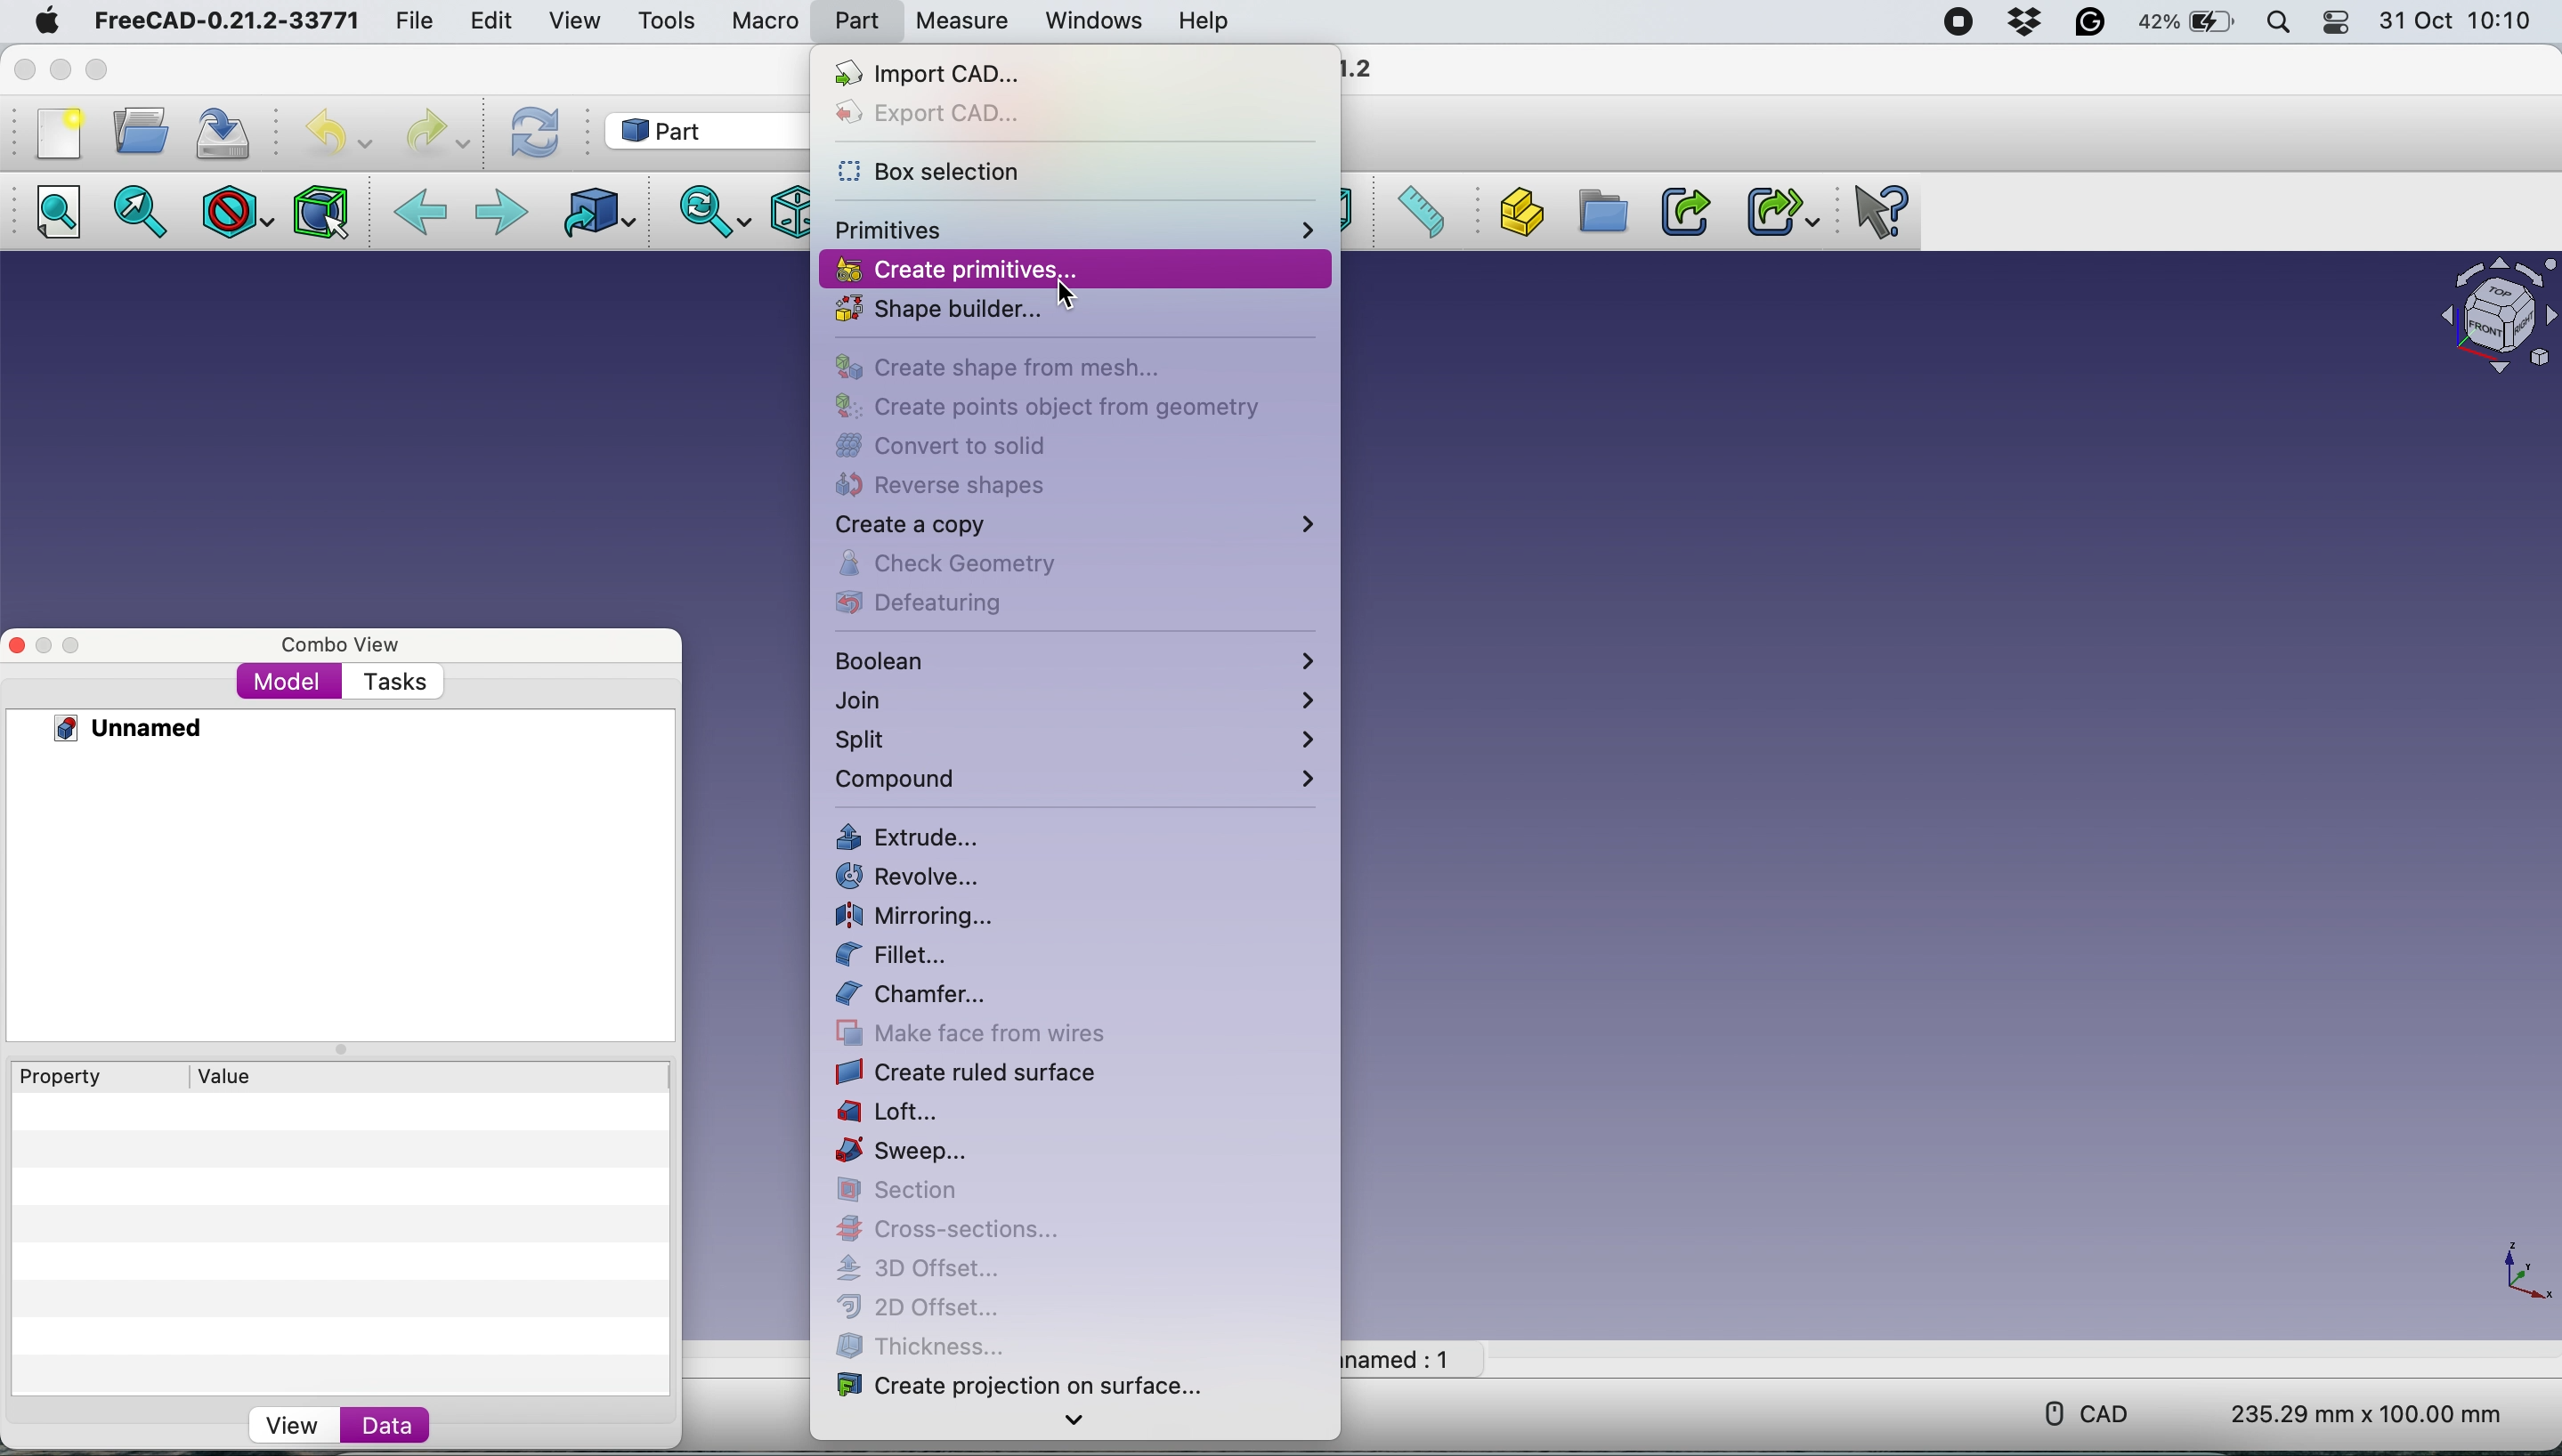 This screenshot has width=2562, height=1456. I want to click on Make sub-link, so click(1770, 211).